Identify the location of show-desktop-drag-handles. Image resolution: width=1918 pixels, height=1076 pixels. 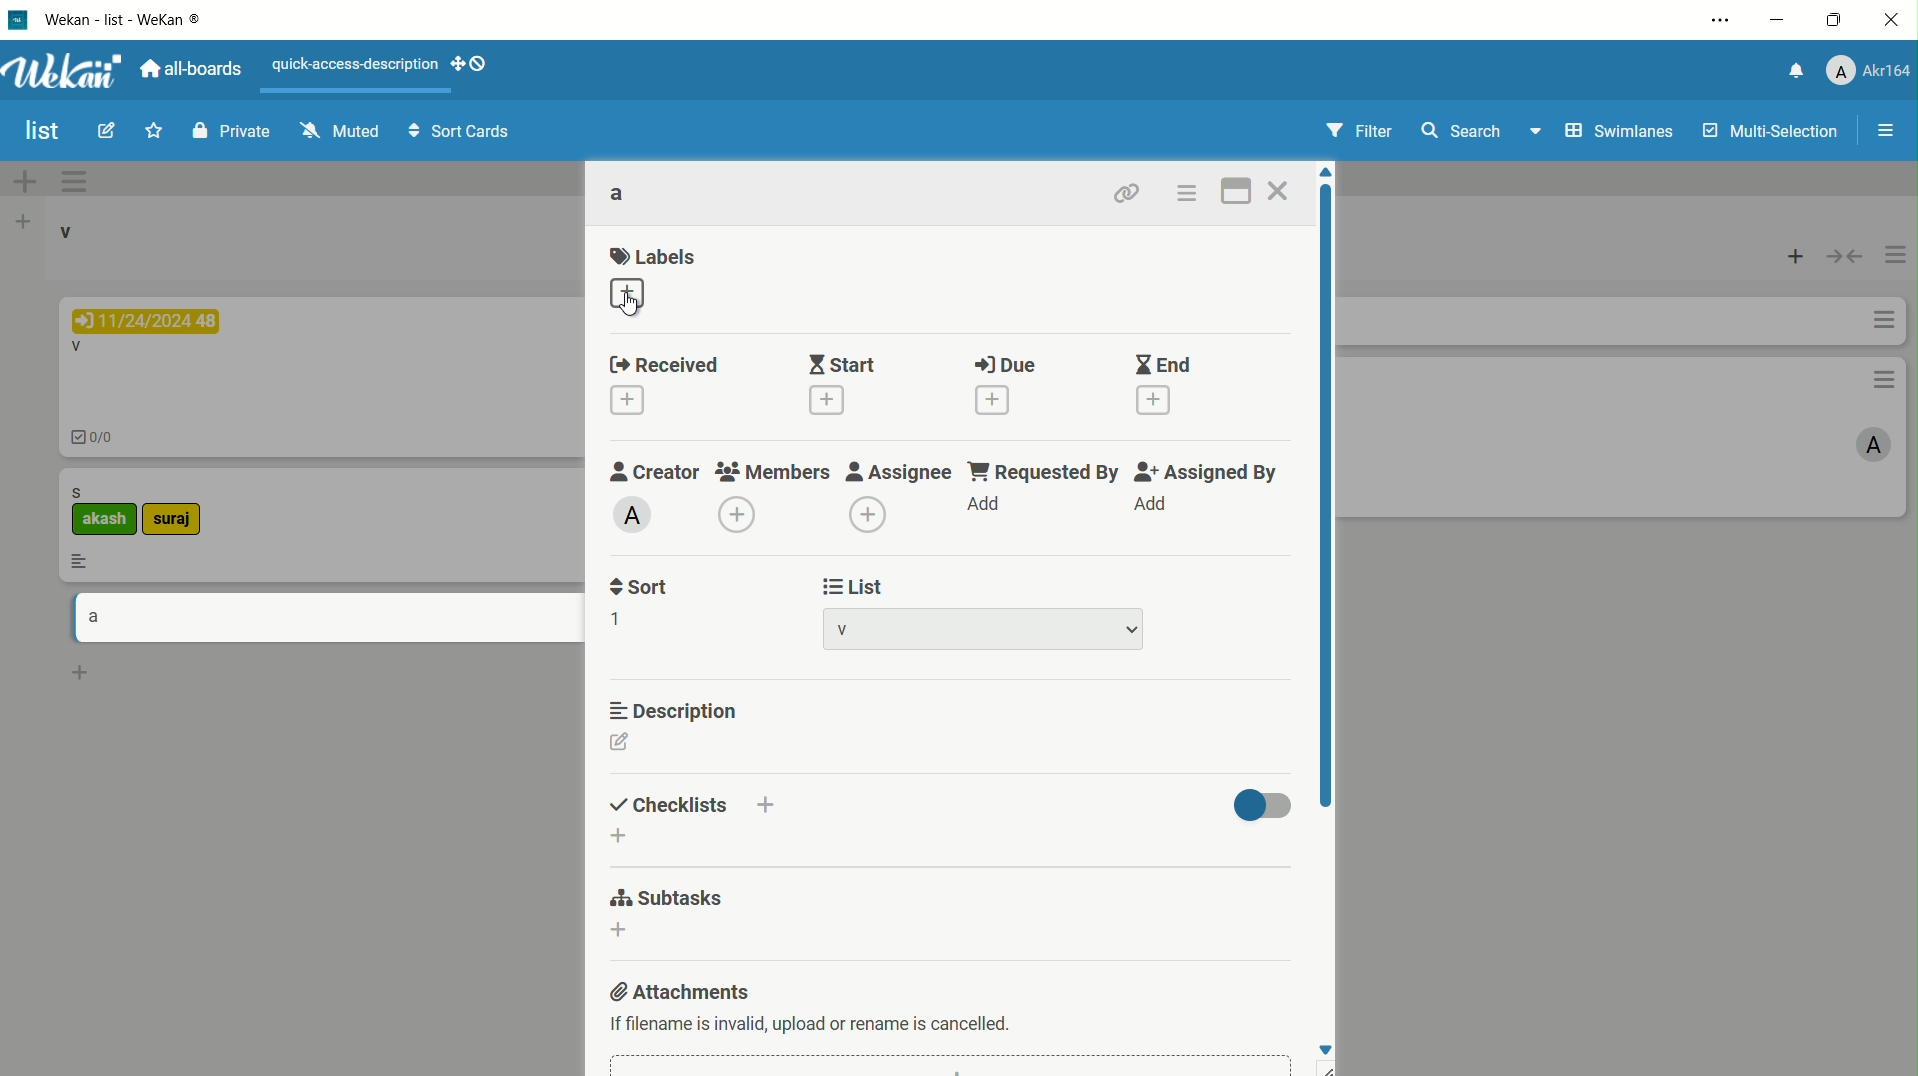
(474, 65).